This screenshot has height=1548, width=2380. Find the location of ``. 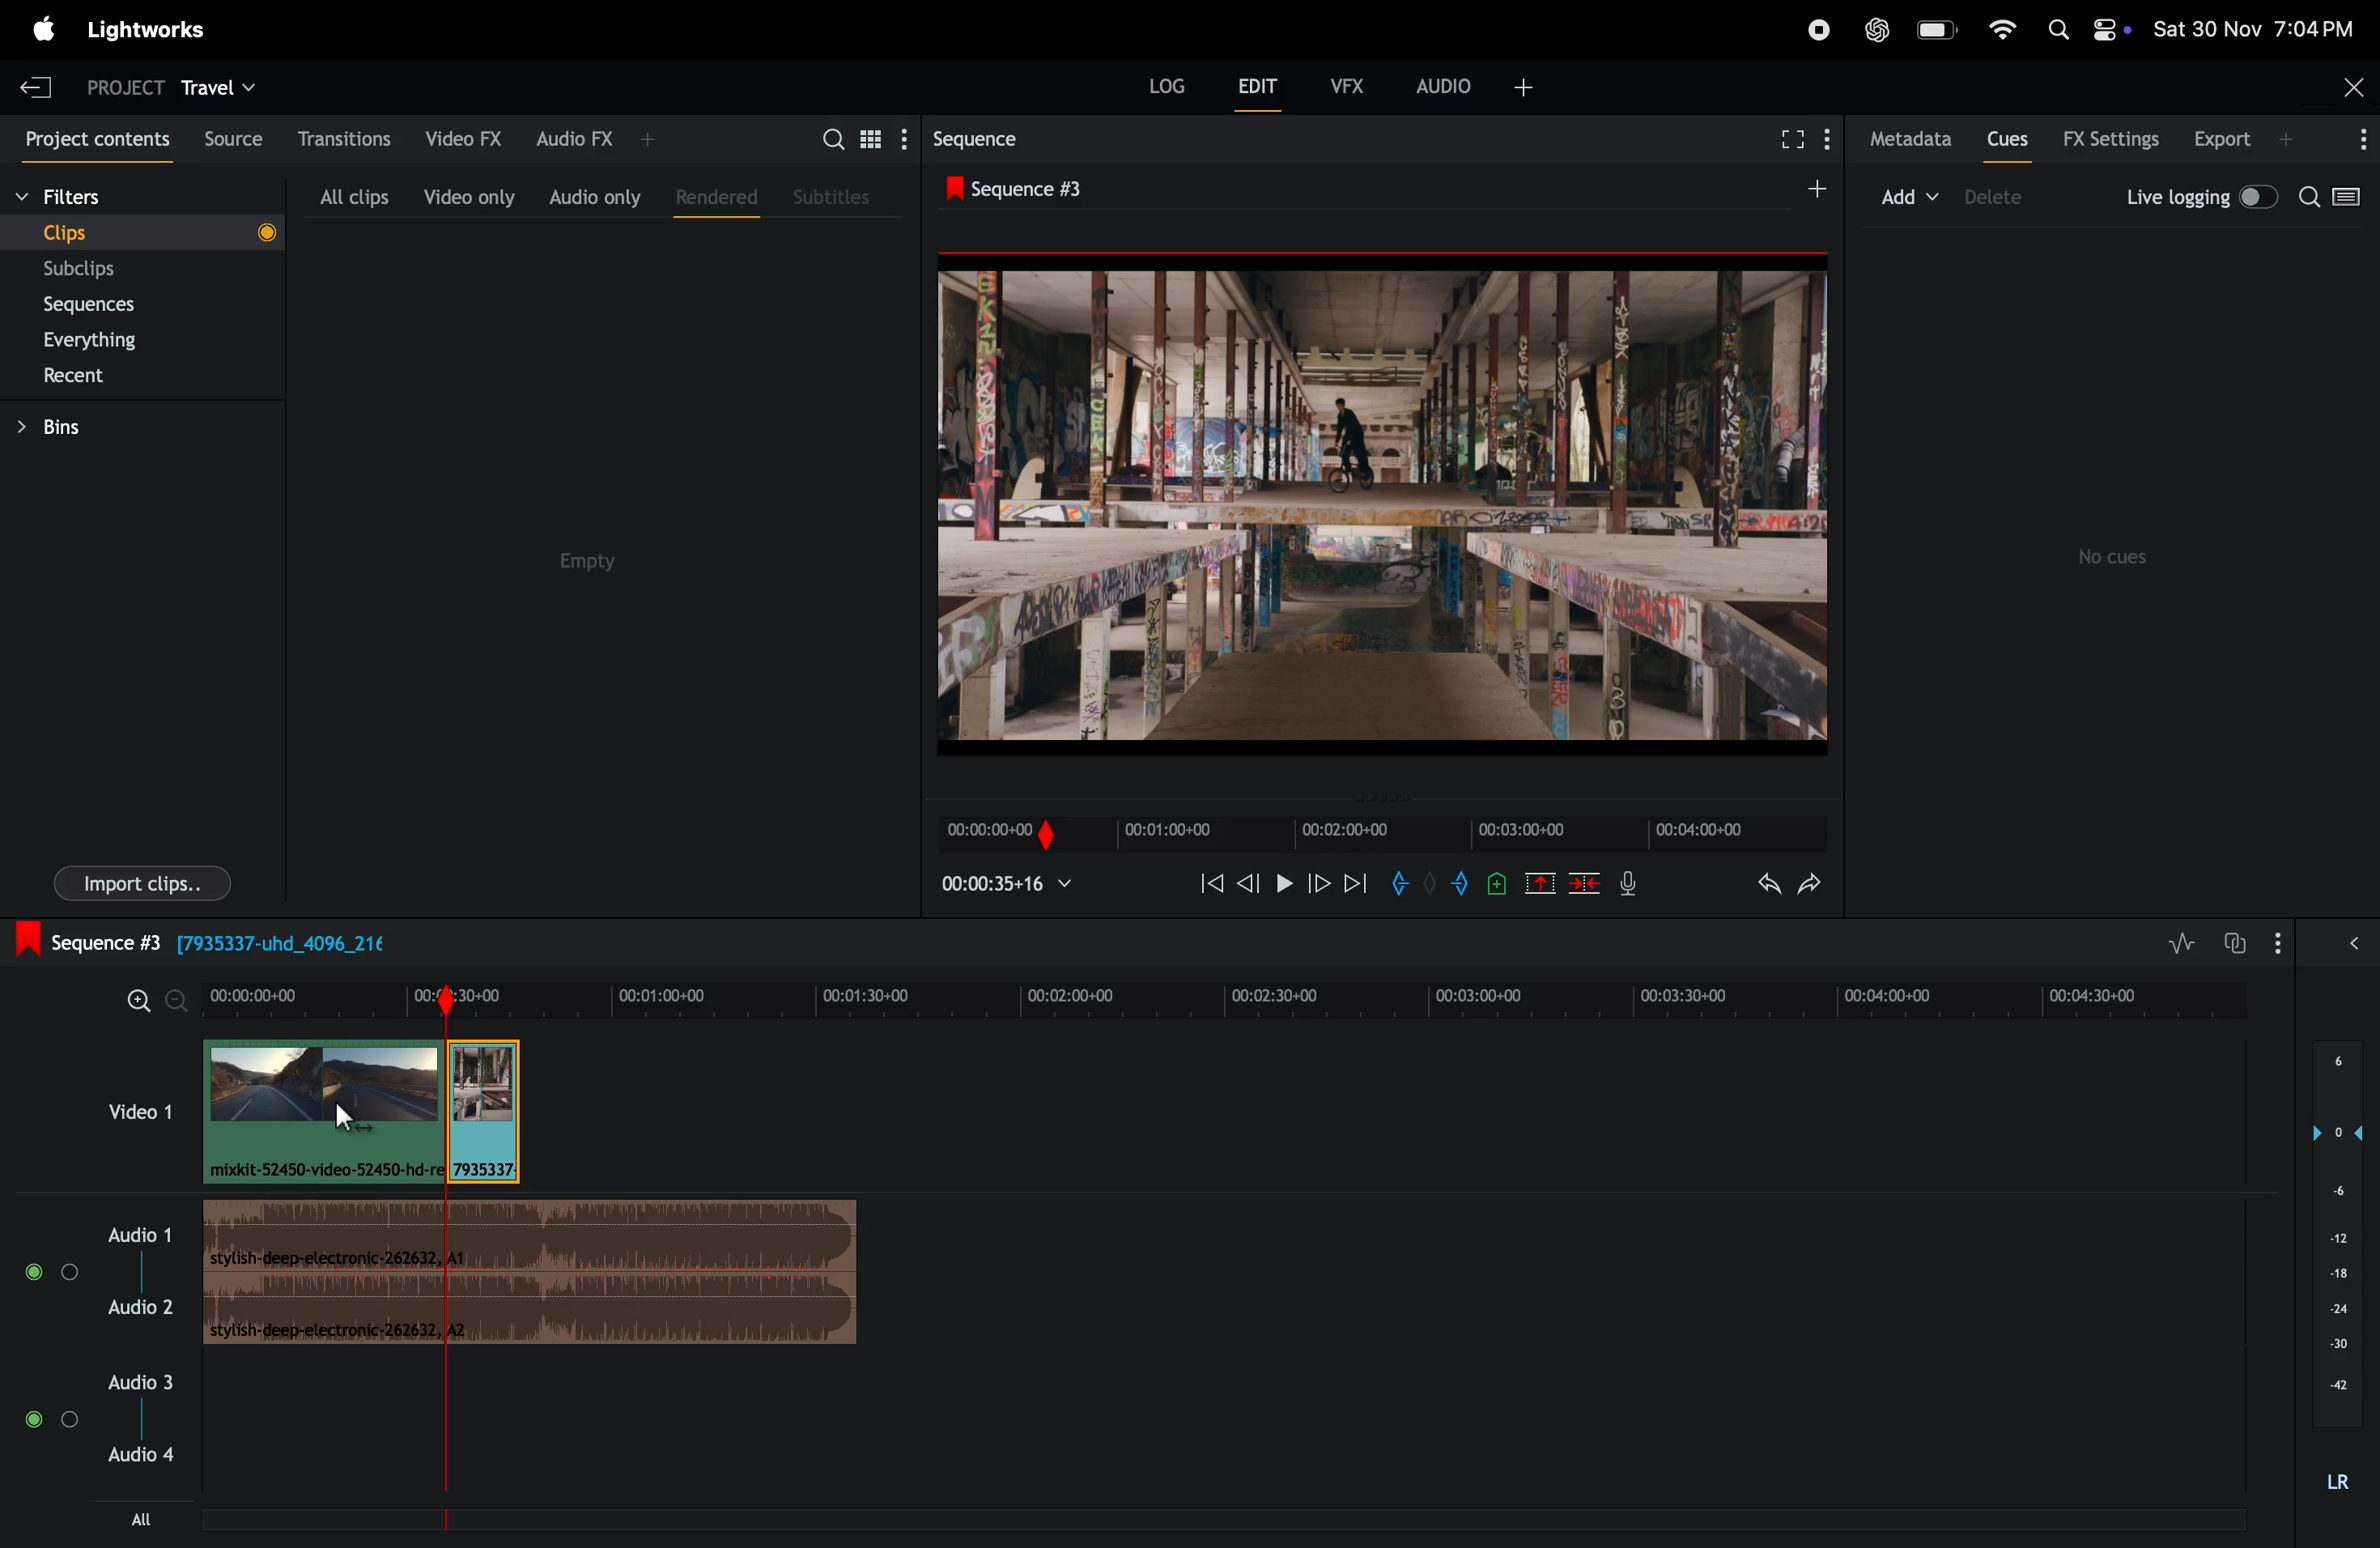

 is located at coordinates (1393, 885).